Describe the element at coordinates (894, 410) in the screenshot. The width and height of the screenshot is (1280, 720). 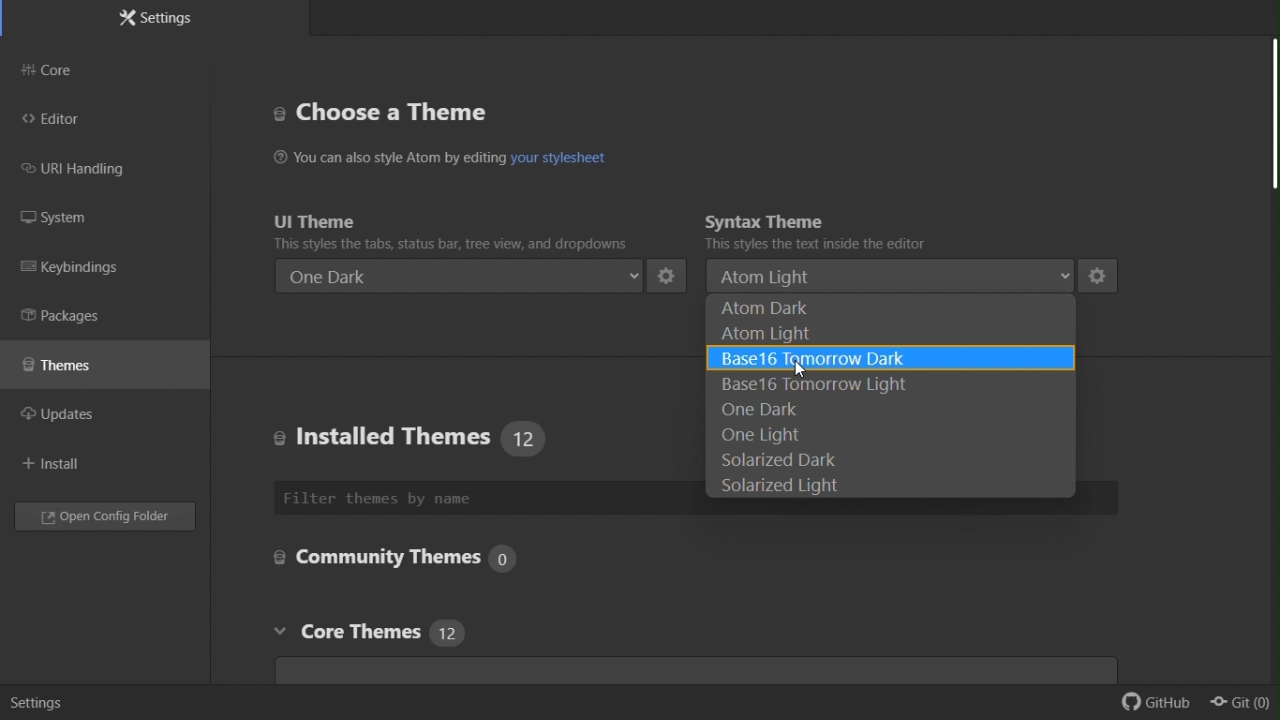
I see `One dark ` at that location.